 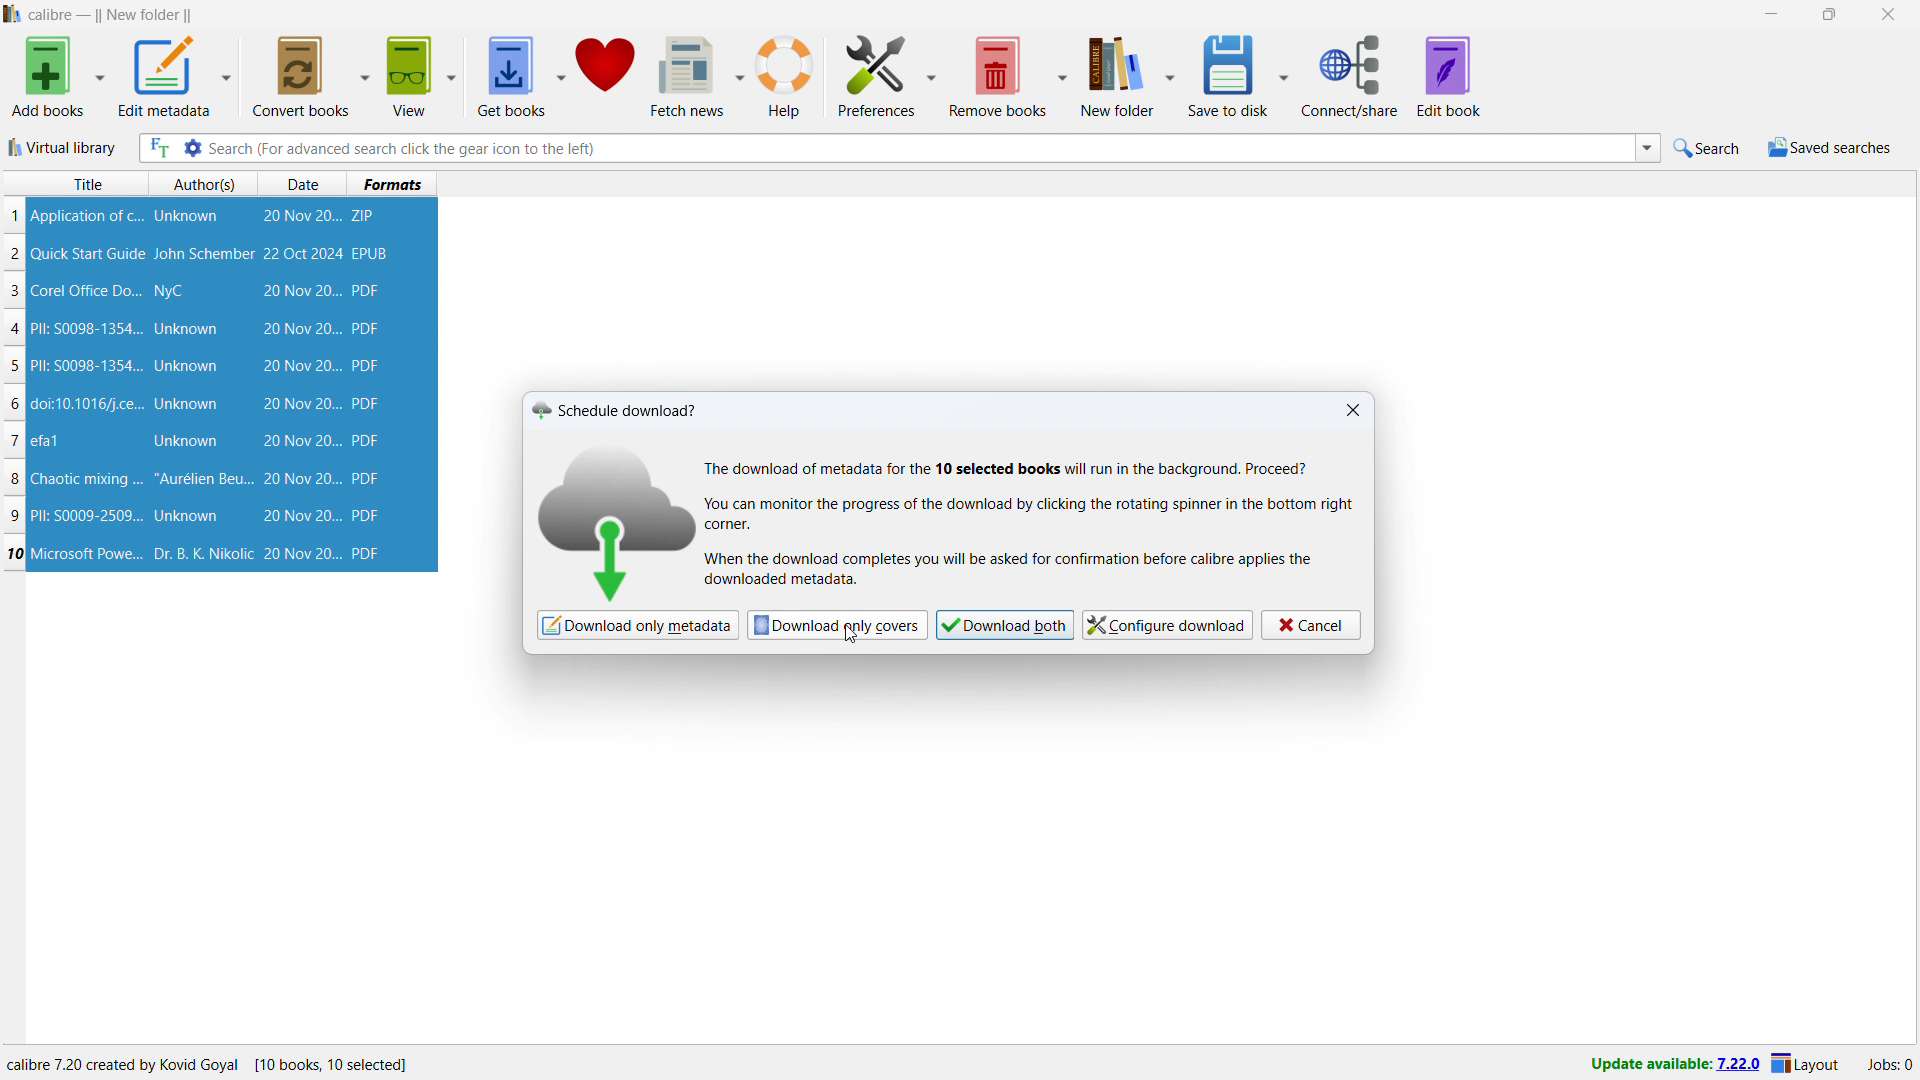 I want to click on search all text, so click(x=159, y=148).